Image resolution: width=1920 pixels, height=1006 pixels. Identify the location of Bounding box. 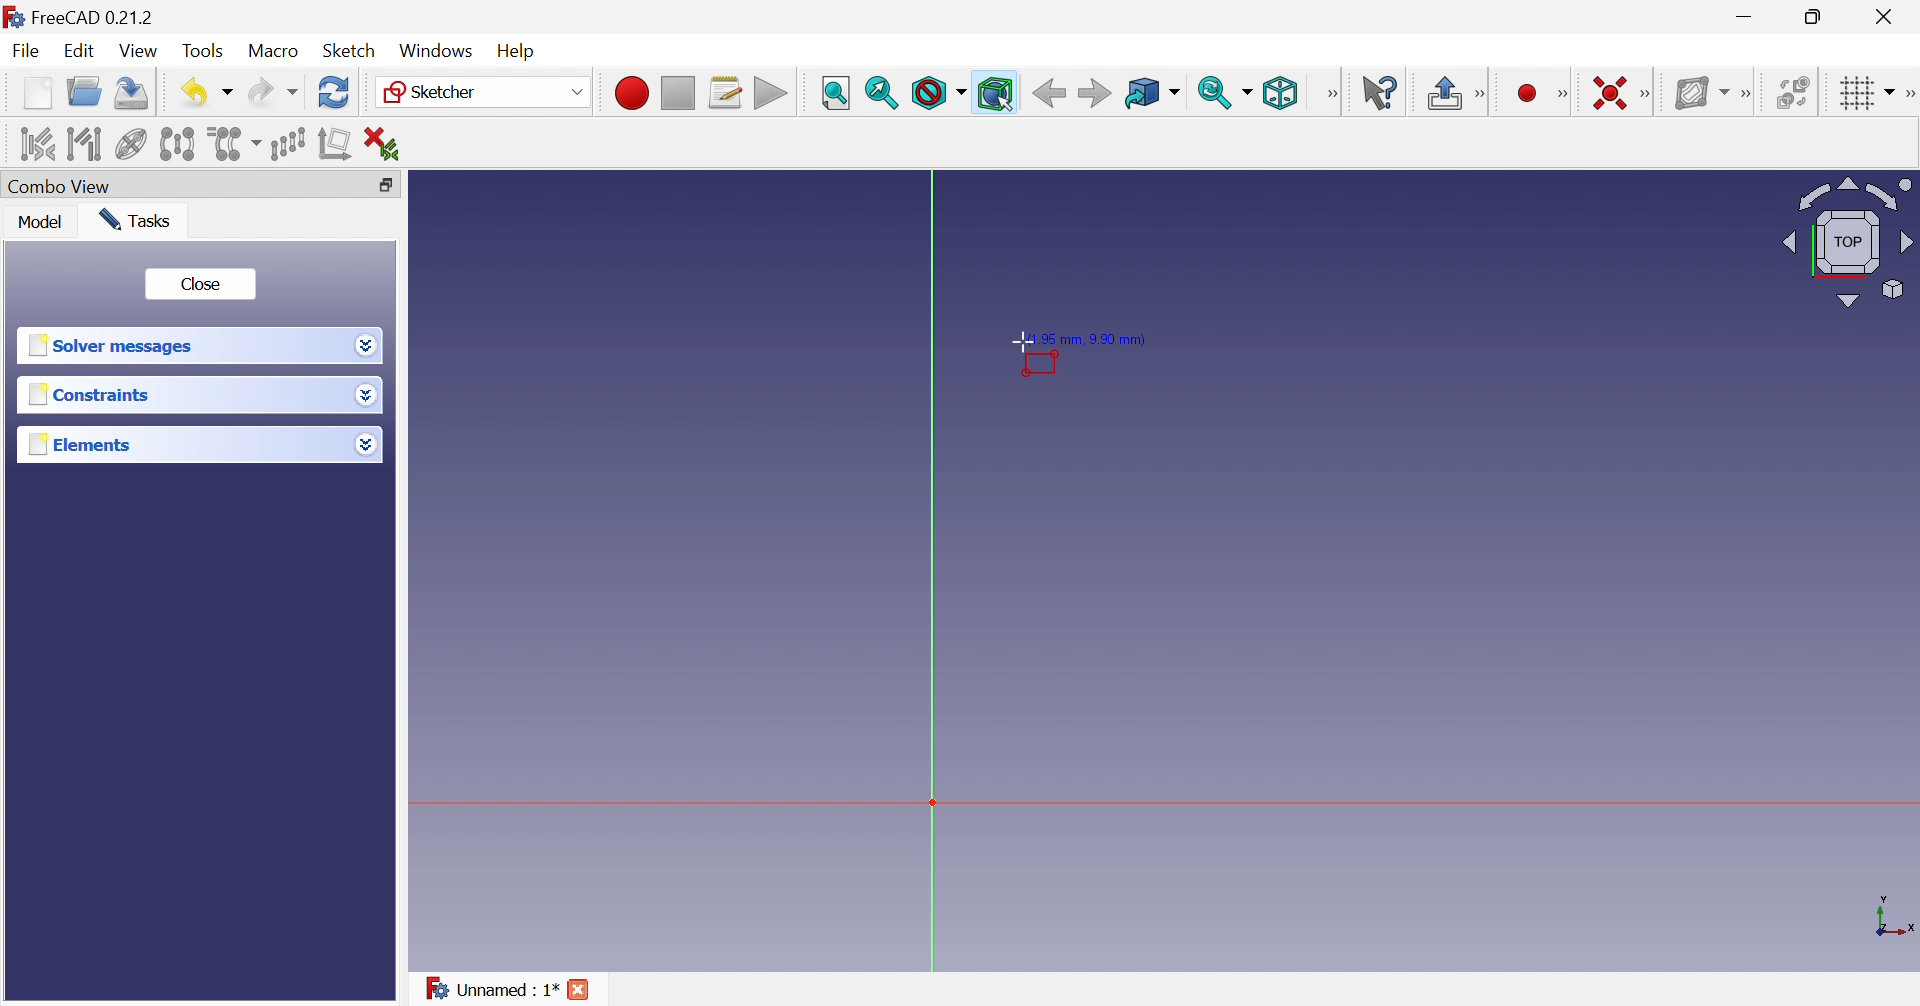
(996, 94).